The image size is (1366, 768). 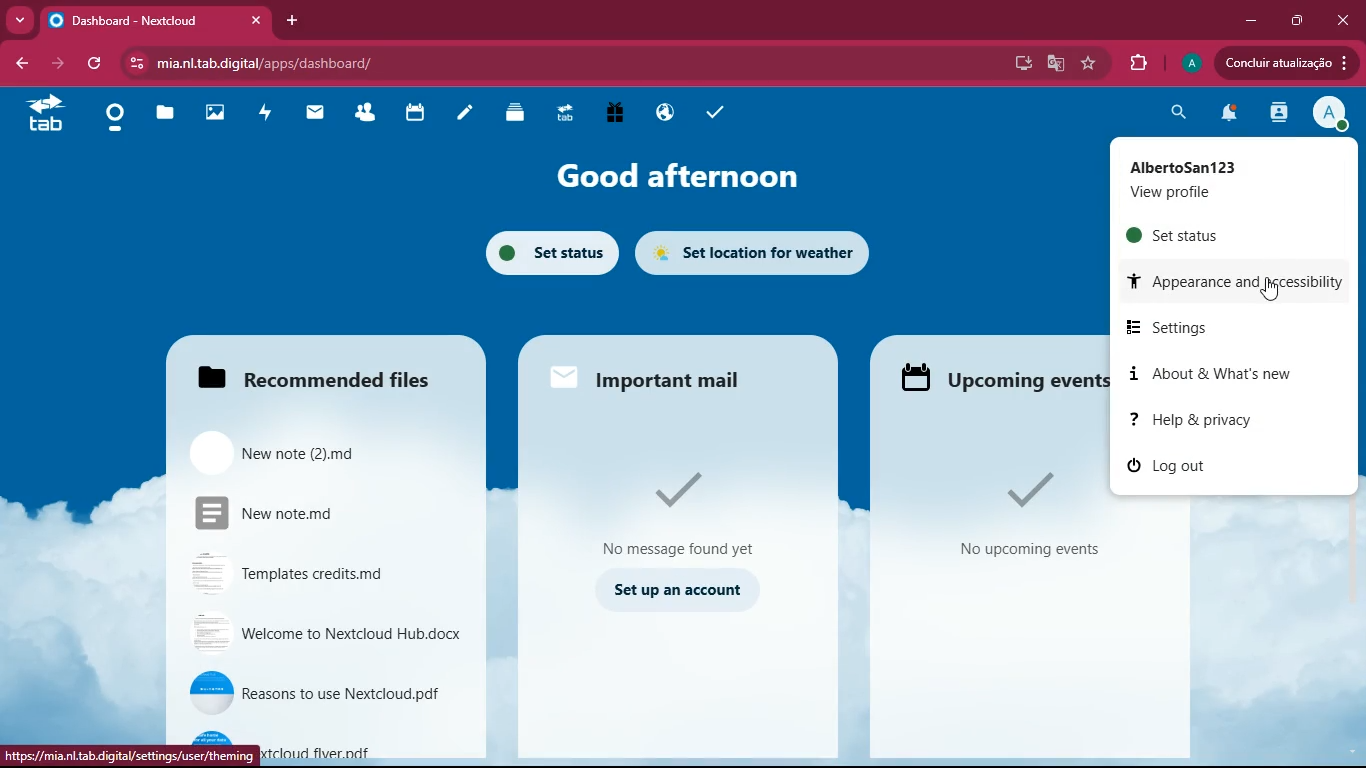 I want to click on favourite, so click(x=1090, y=63).